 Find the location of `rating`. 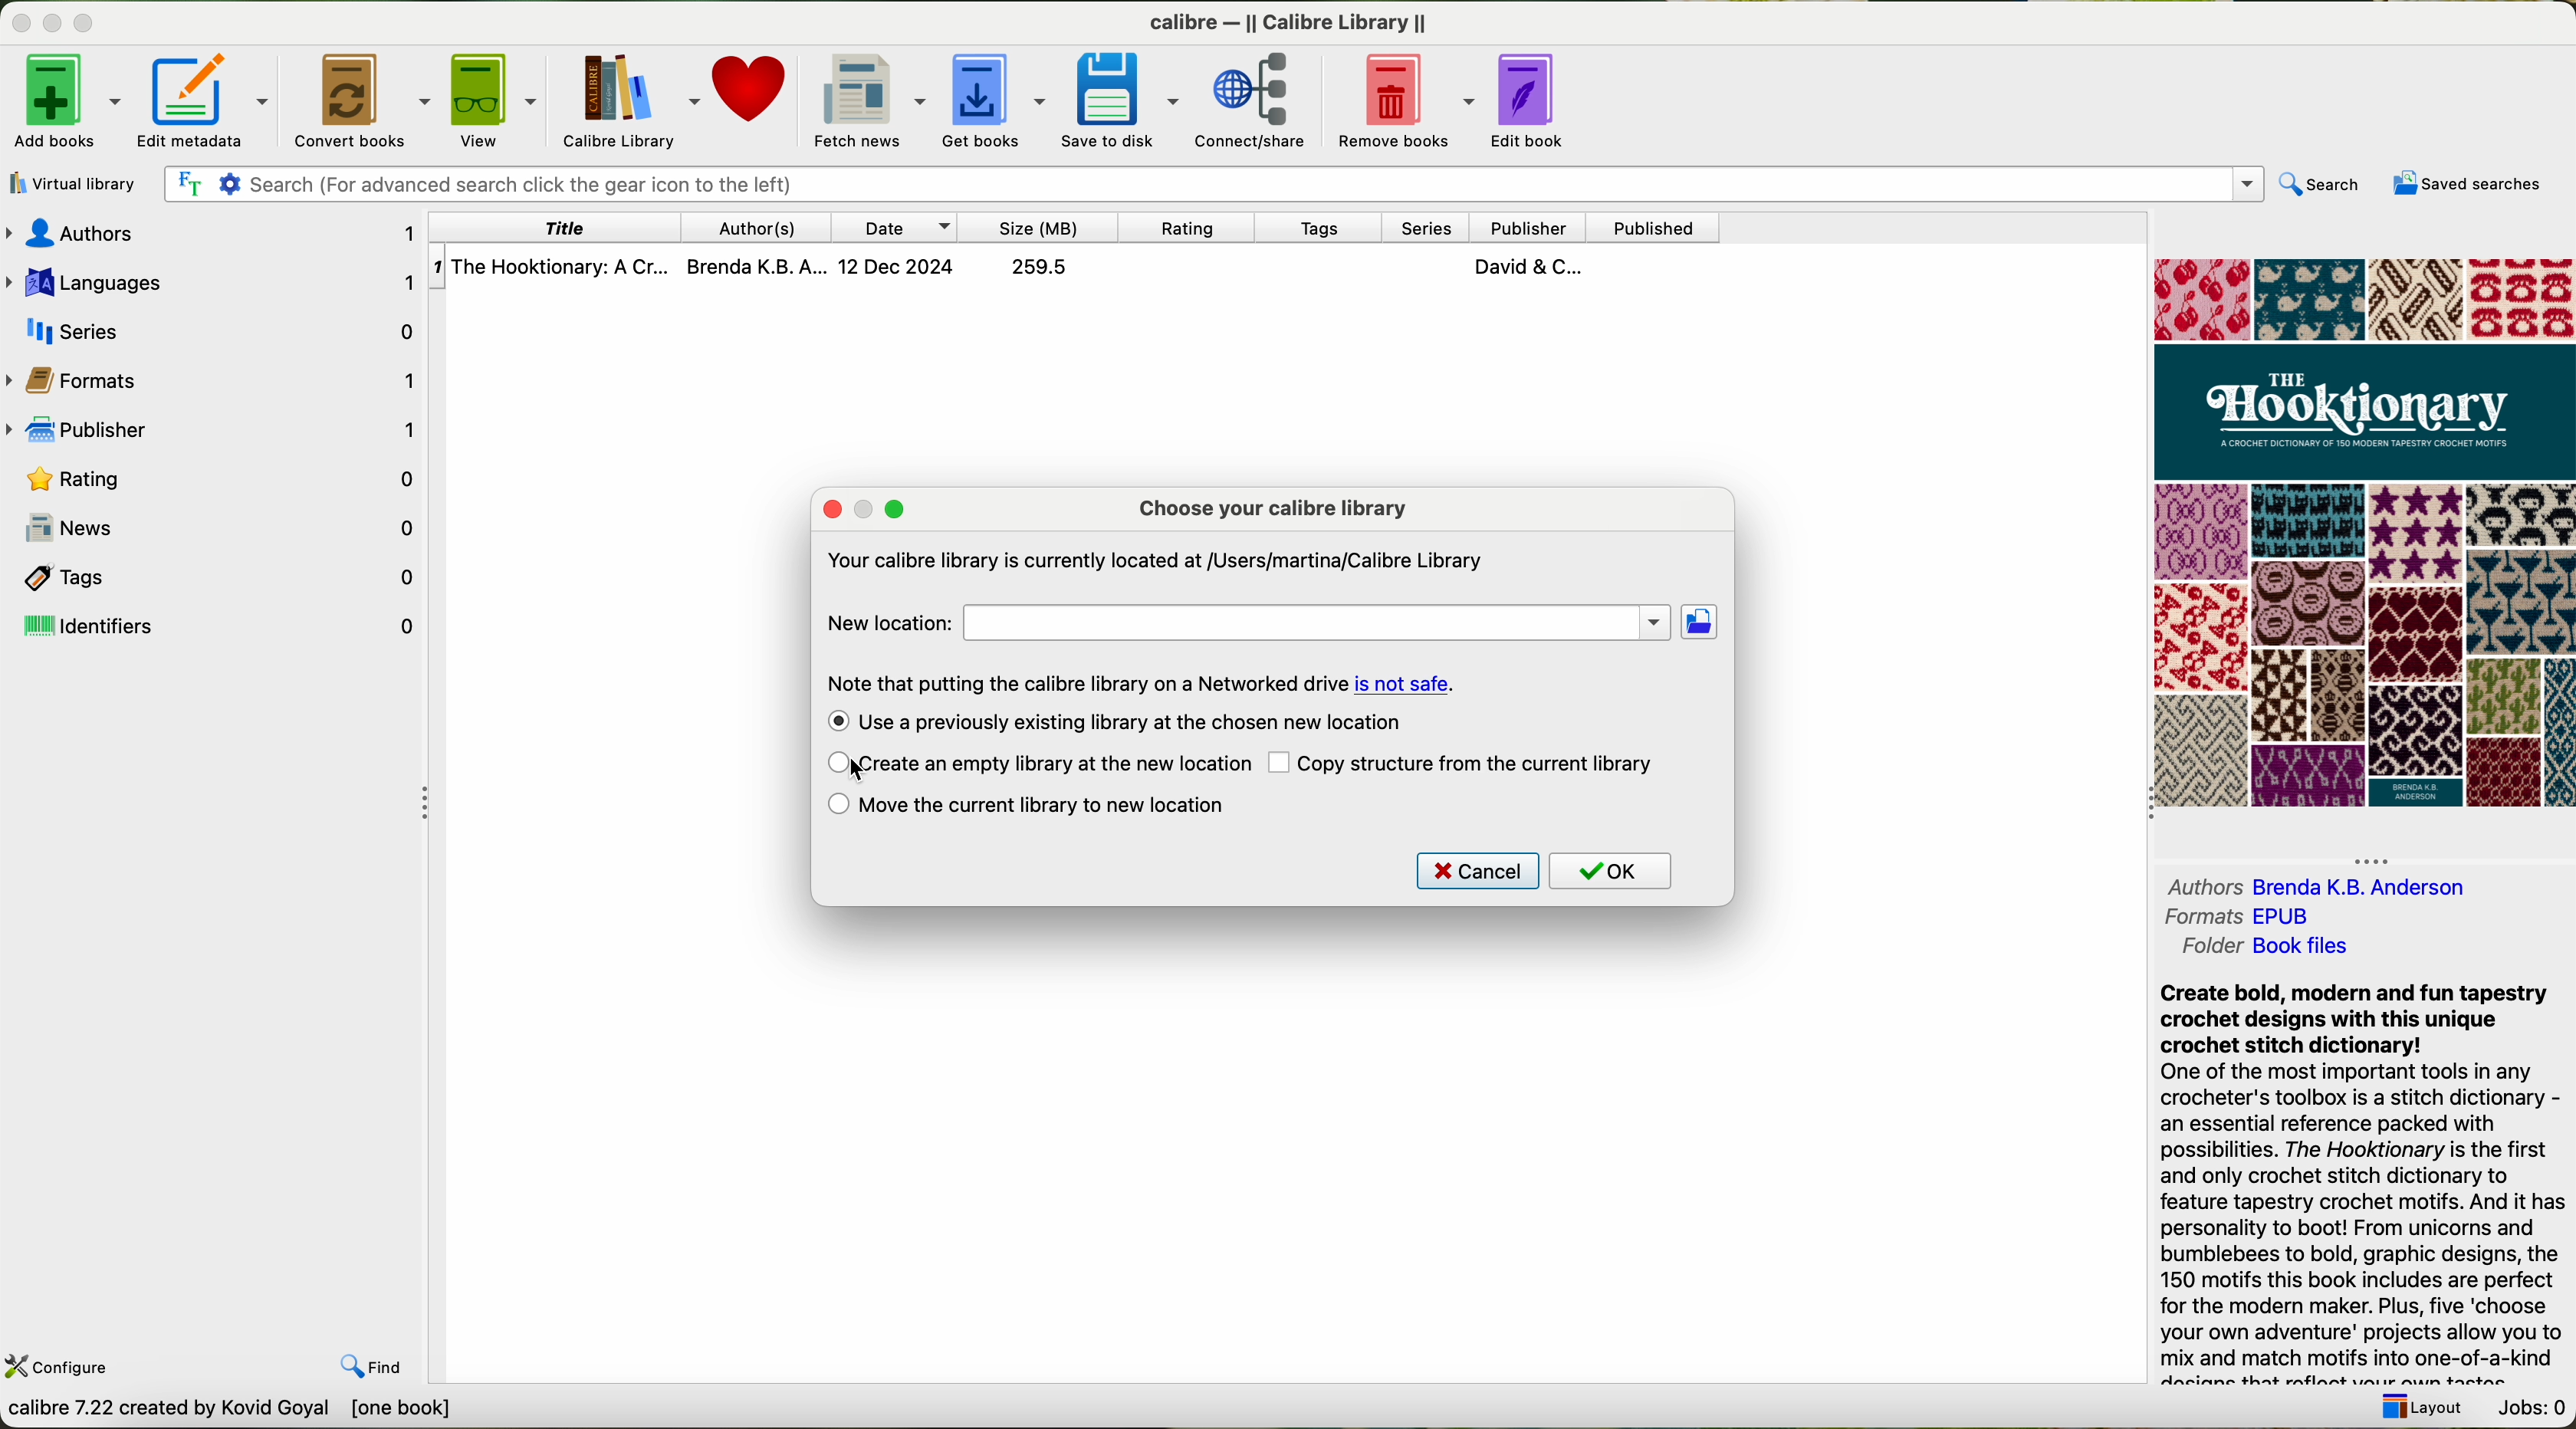

rating is located at coordinates (1201, 228).